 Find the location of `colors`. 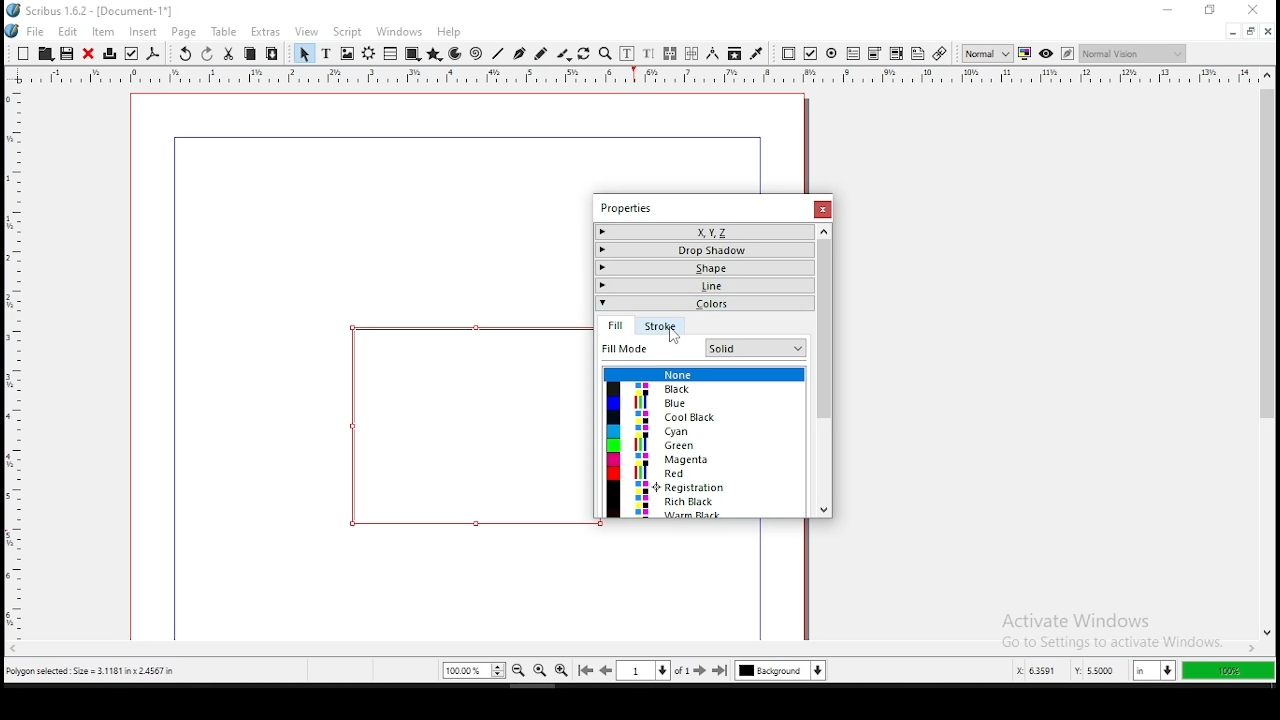

colors is located at coordinates (704, 303).